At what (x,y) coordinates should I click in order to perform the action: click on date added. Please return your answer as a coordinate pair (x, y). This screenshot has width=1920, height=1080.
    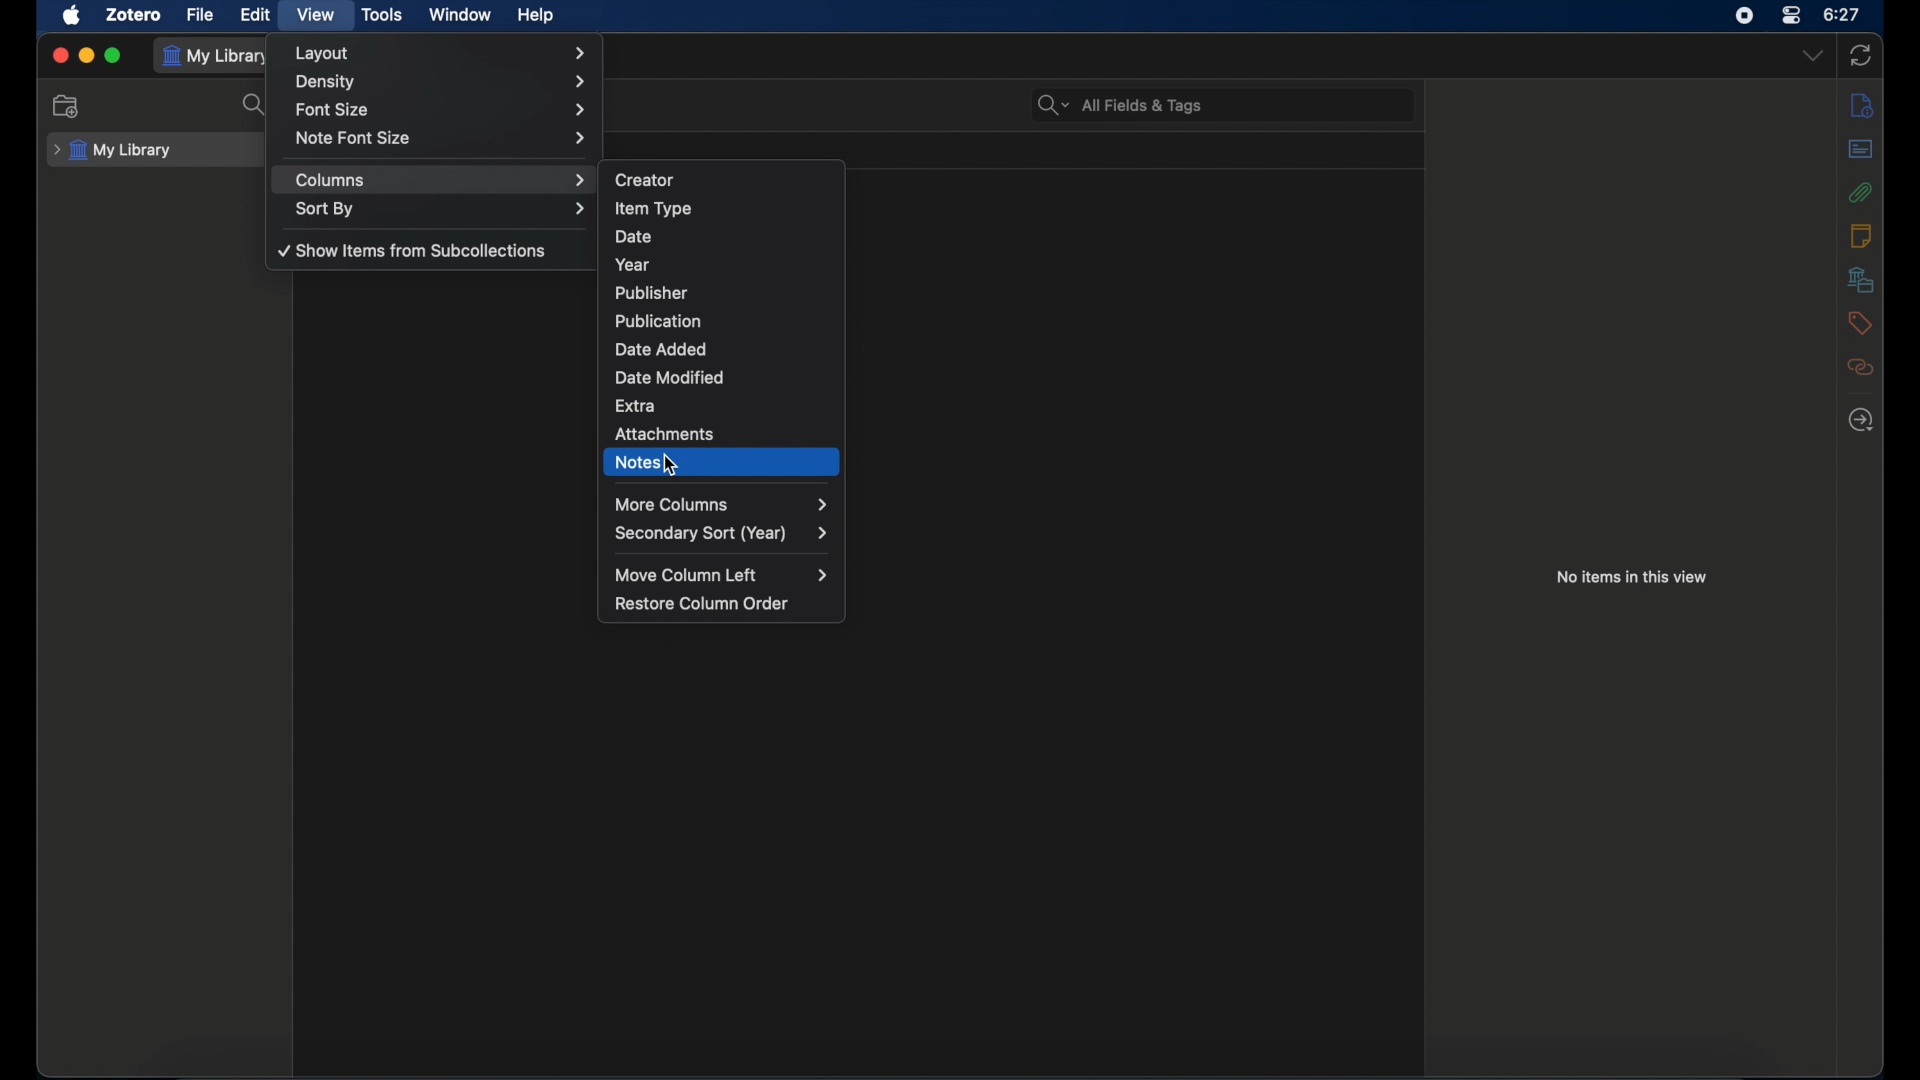
    Looking at the image, I should click on (661, 349).